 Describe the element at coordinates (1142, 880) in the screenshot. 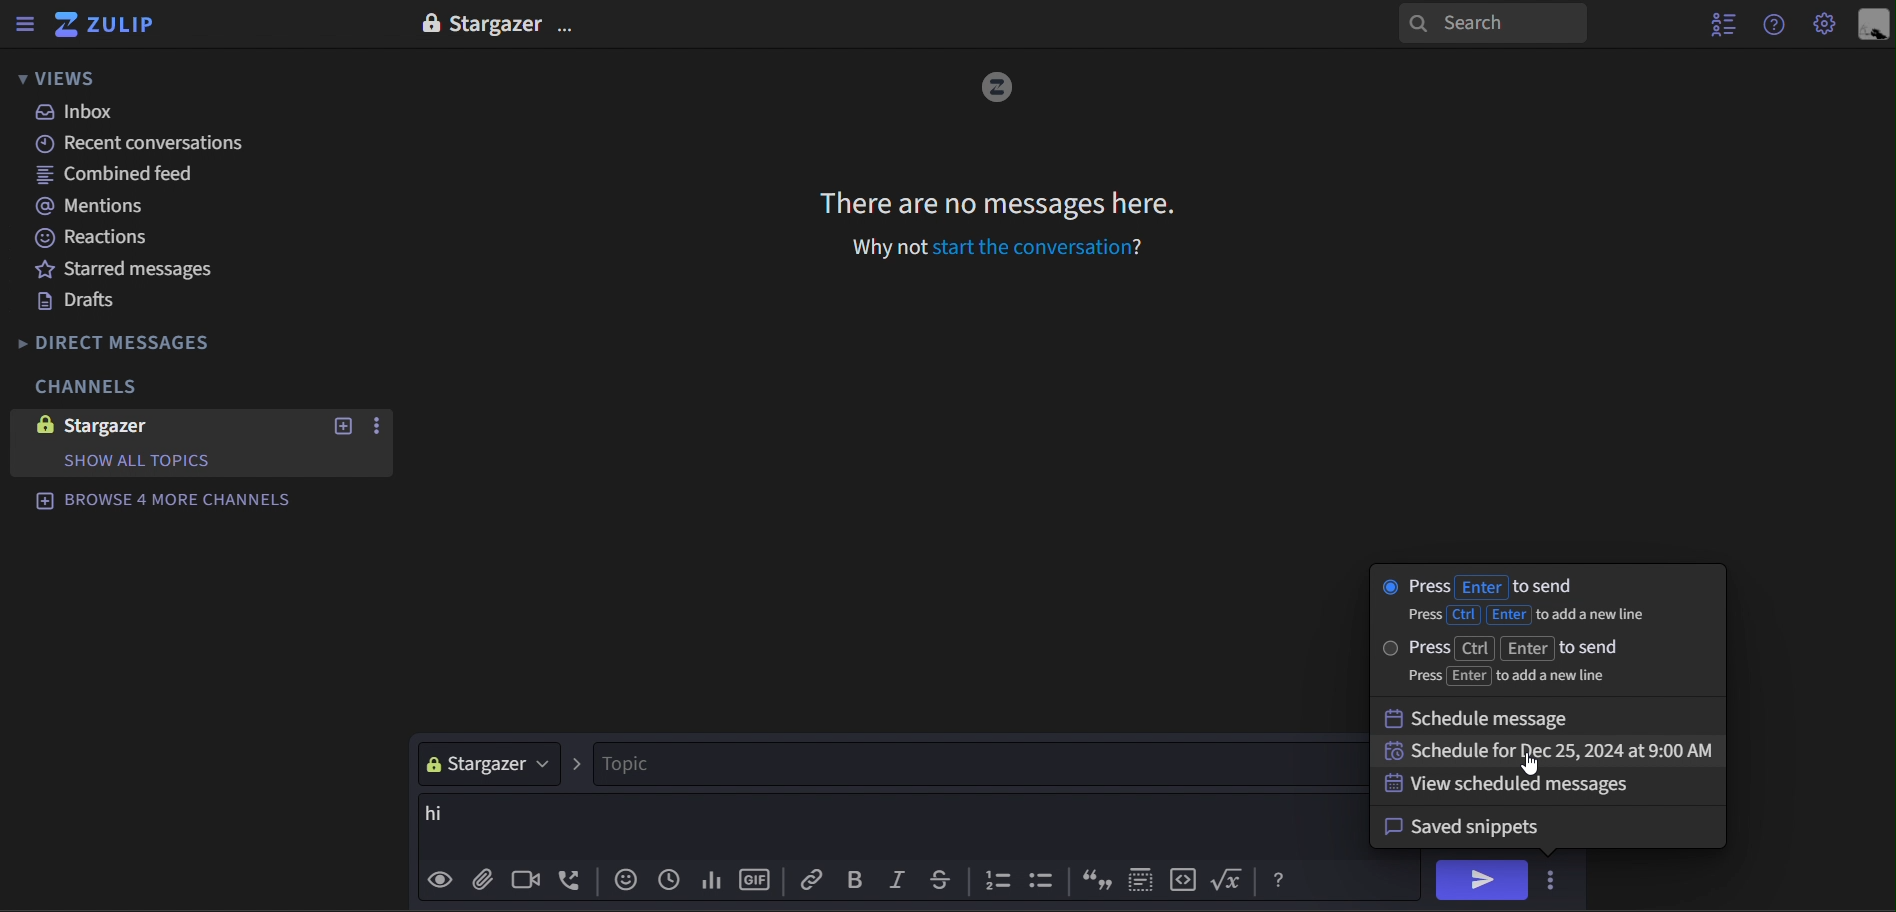

I see `selection` at that location.